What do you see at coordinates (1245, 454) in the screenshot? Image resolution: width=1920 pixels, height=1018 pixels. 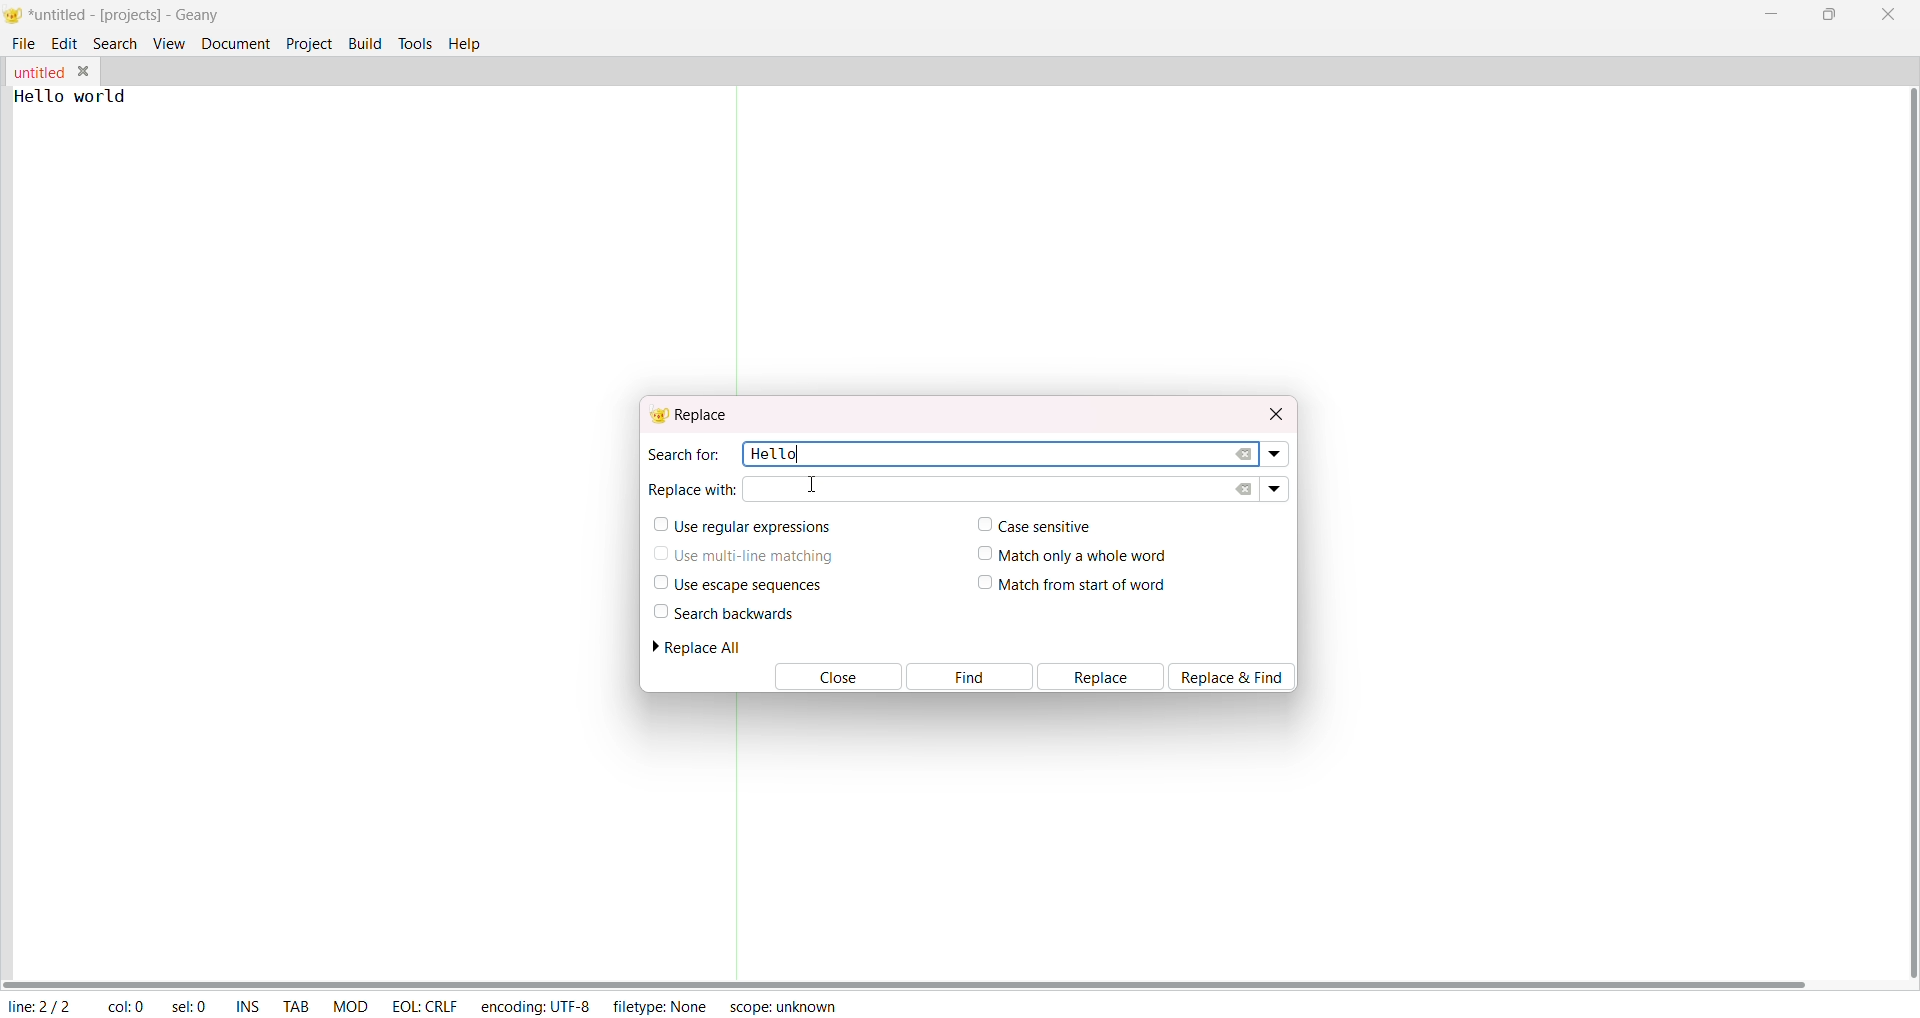 I see `clear search` at bounding box center [1245, 454].